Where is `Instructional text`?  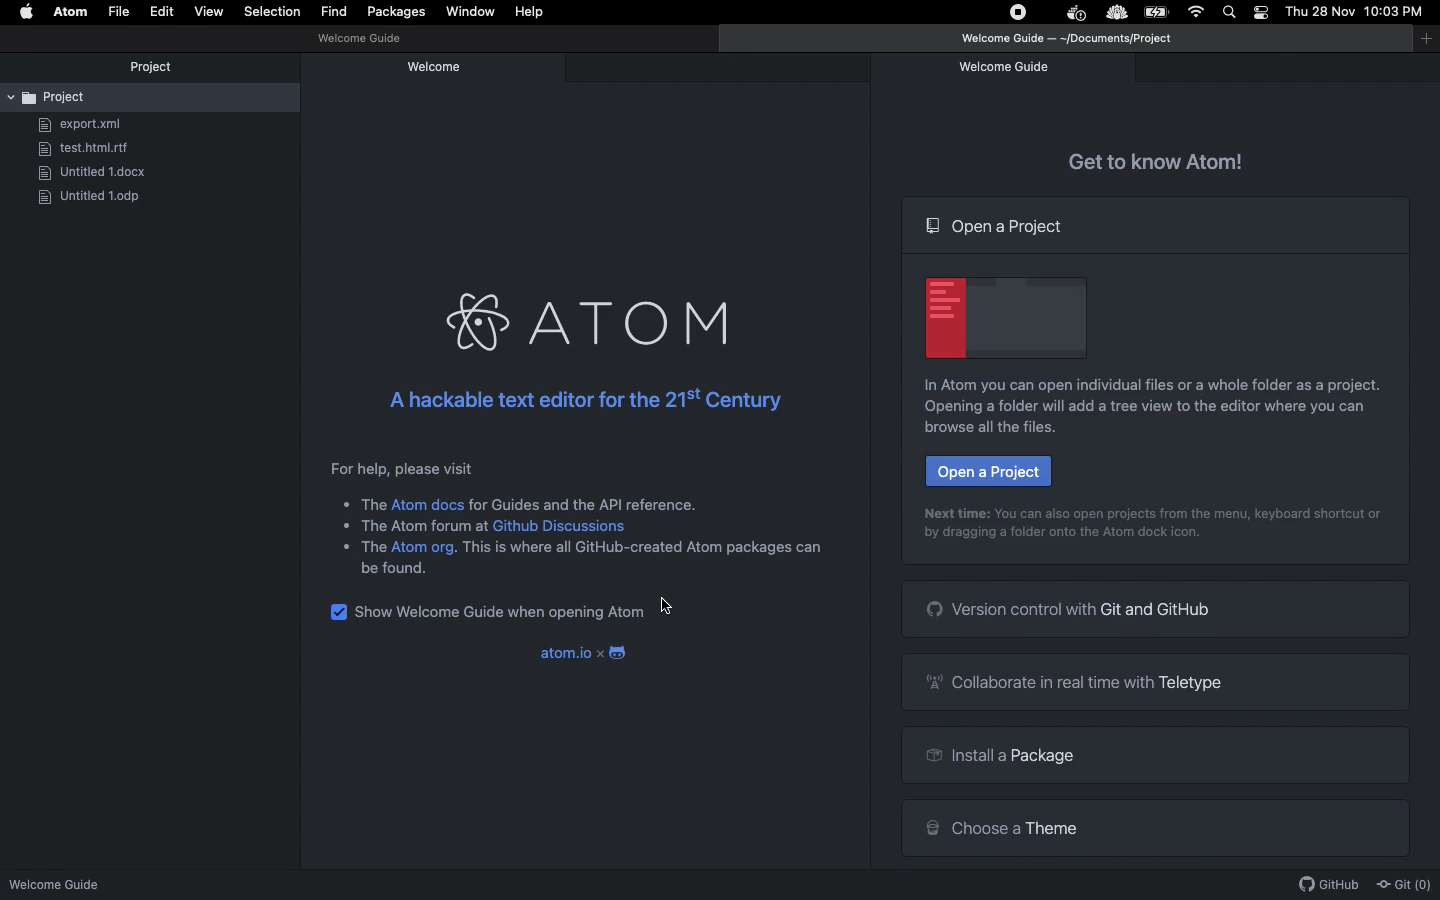 Instructional text is located at coordinates (1136, 421).